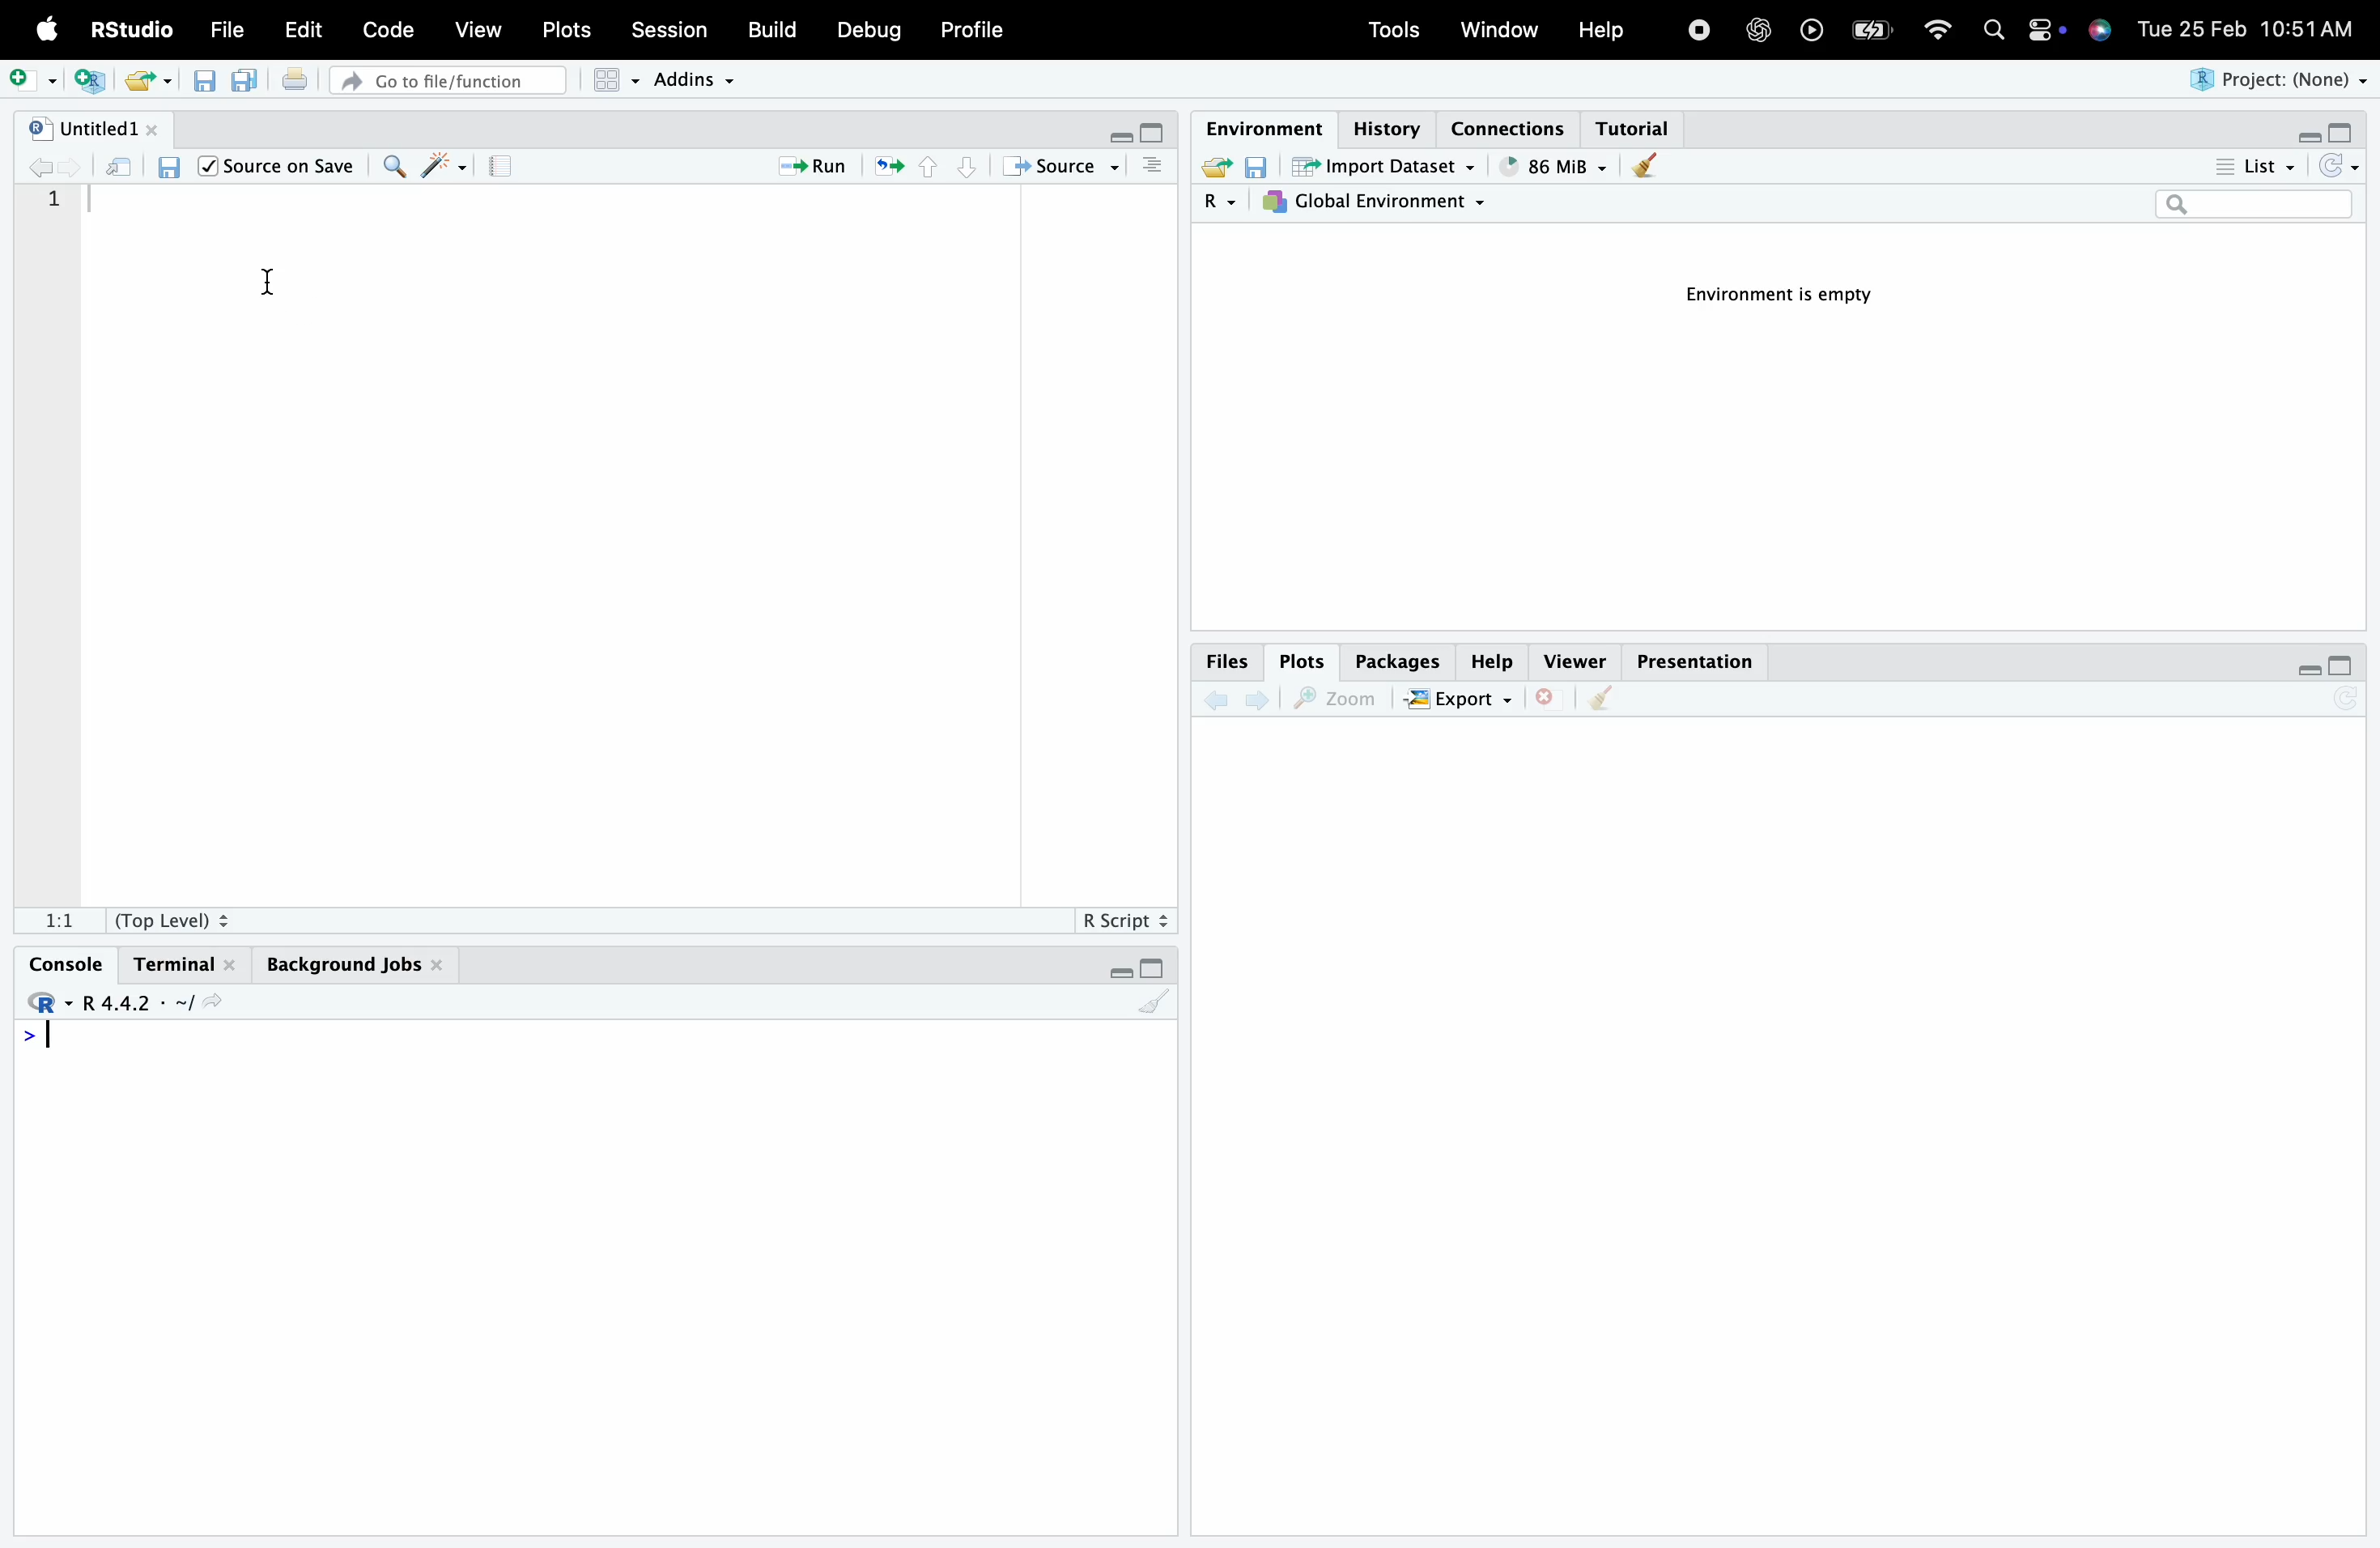  What do you see at coordinates (48, 31) in the screenshot?
I see `logo` at bounding box center [48, 31].